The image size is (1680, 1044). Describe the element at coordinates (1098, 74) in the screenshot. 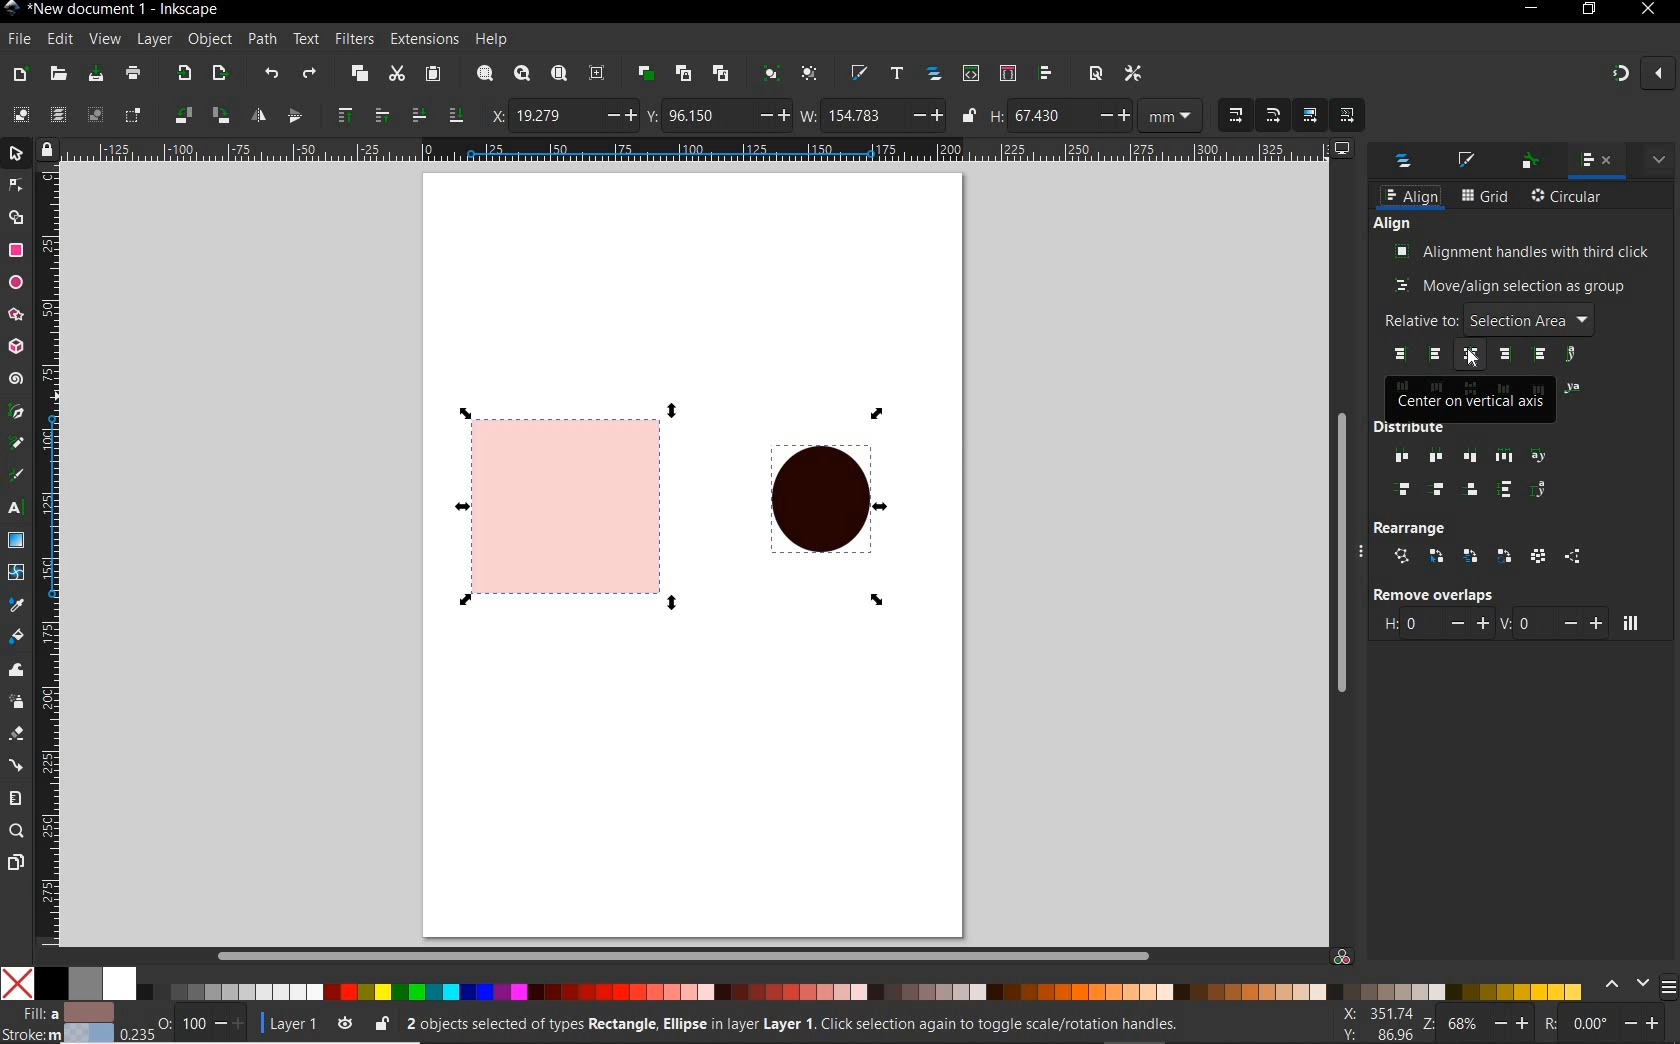

I see `open document proper` at that location.